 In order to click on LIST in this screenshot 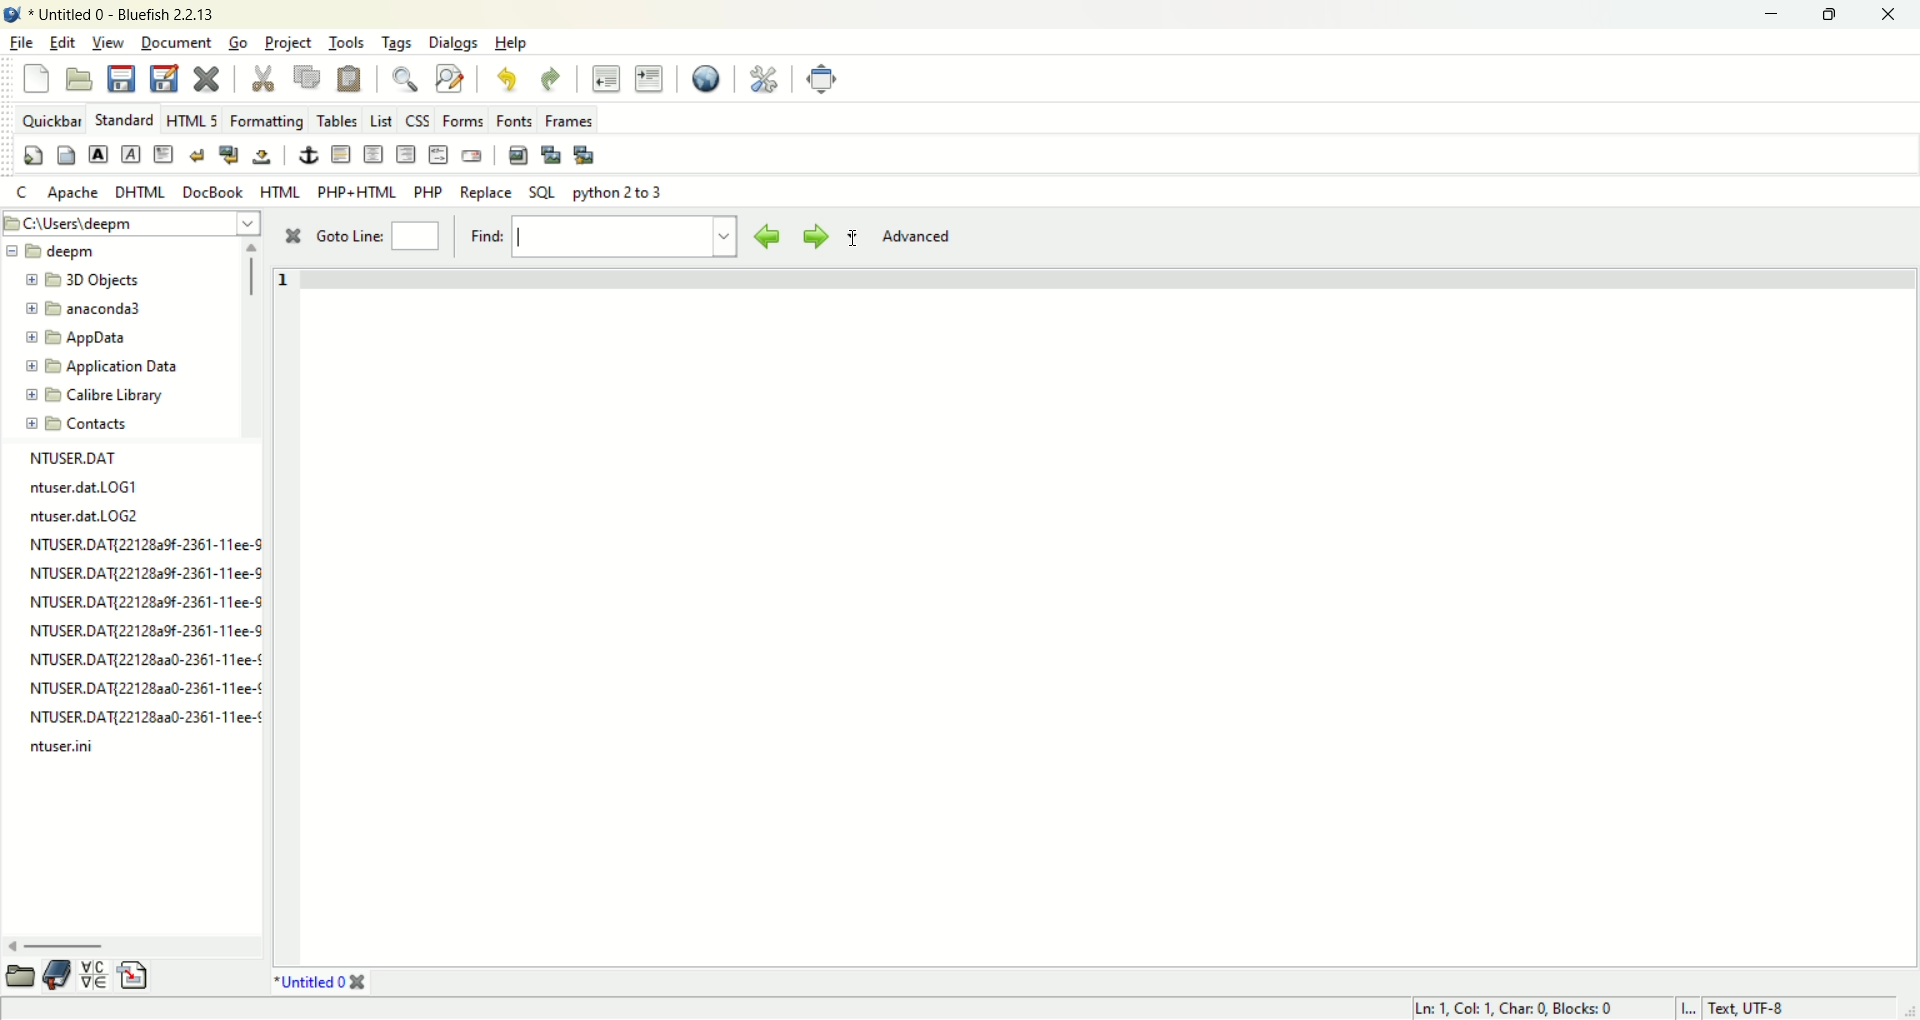, I will do `click(379, 119)`.